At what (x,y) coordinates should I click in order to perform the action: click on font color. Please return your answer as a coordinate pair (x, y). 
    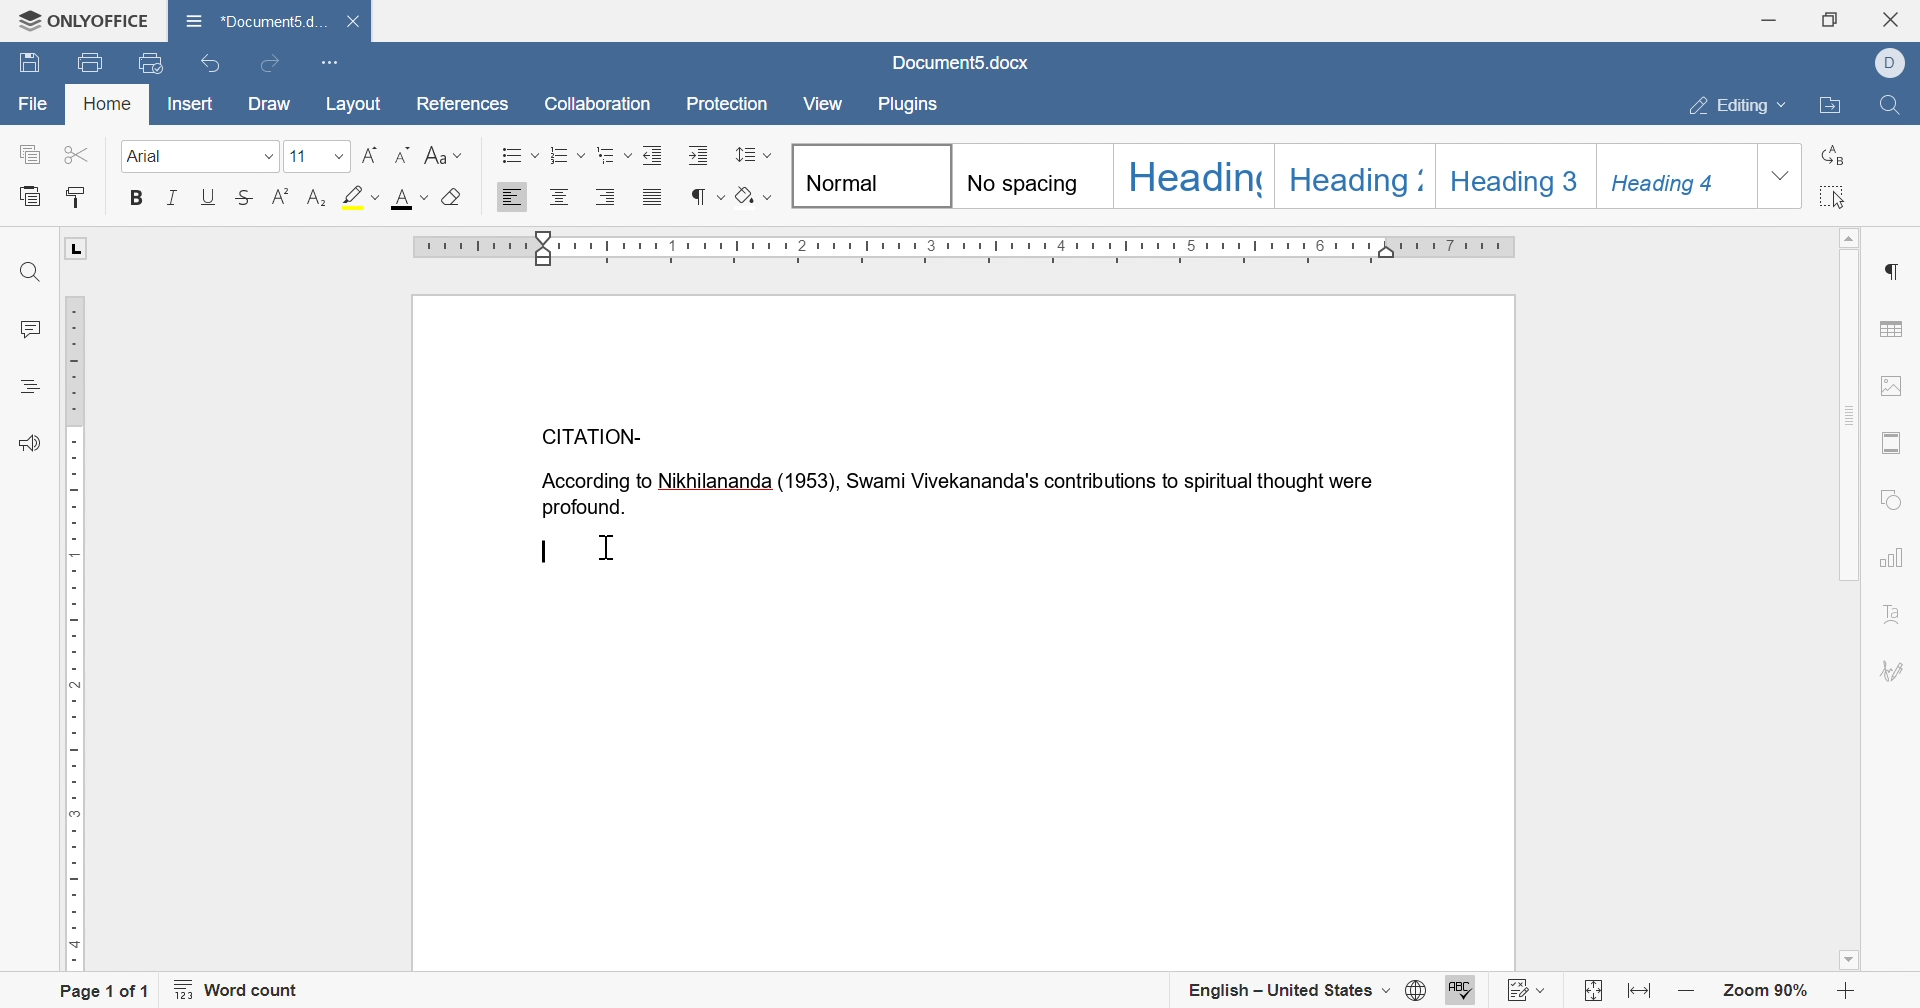
    Looking at the image, I should click on (409, 202).